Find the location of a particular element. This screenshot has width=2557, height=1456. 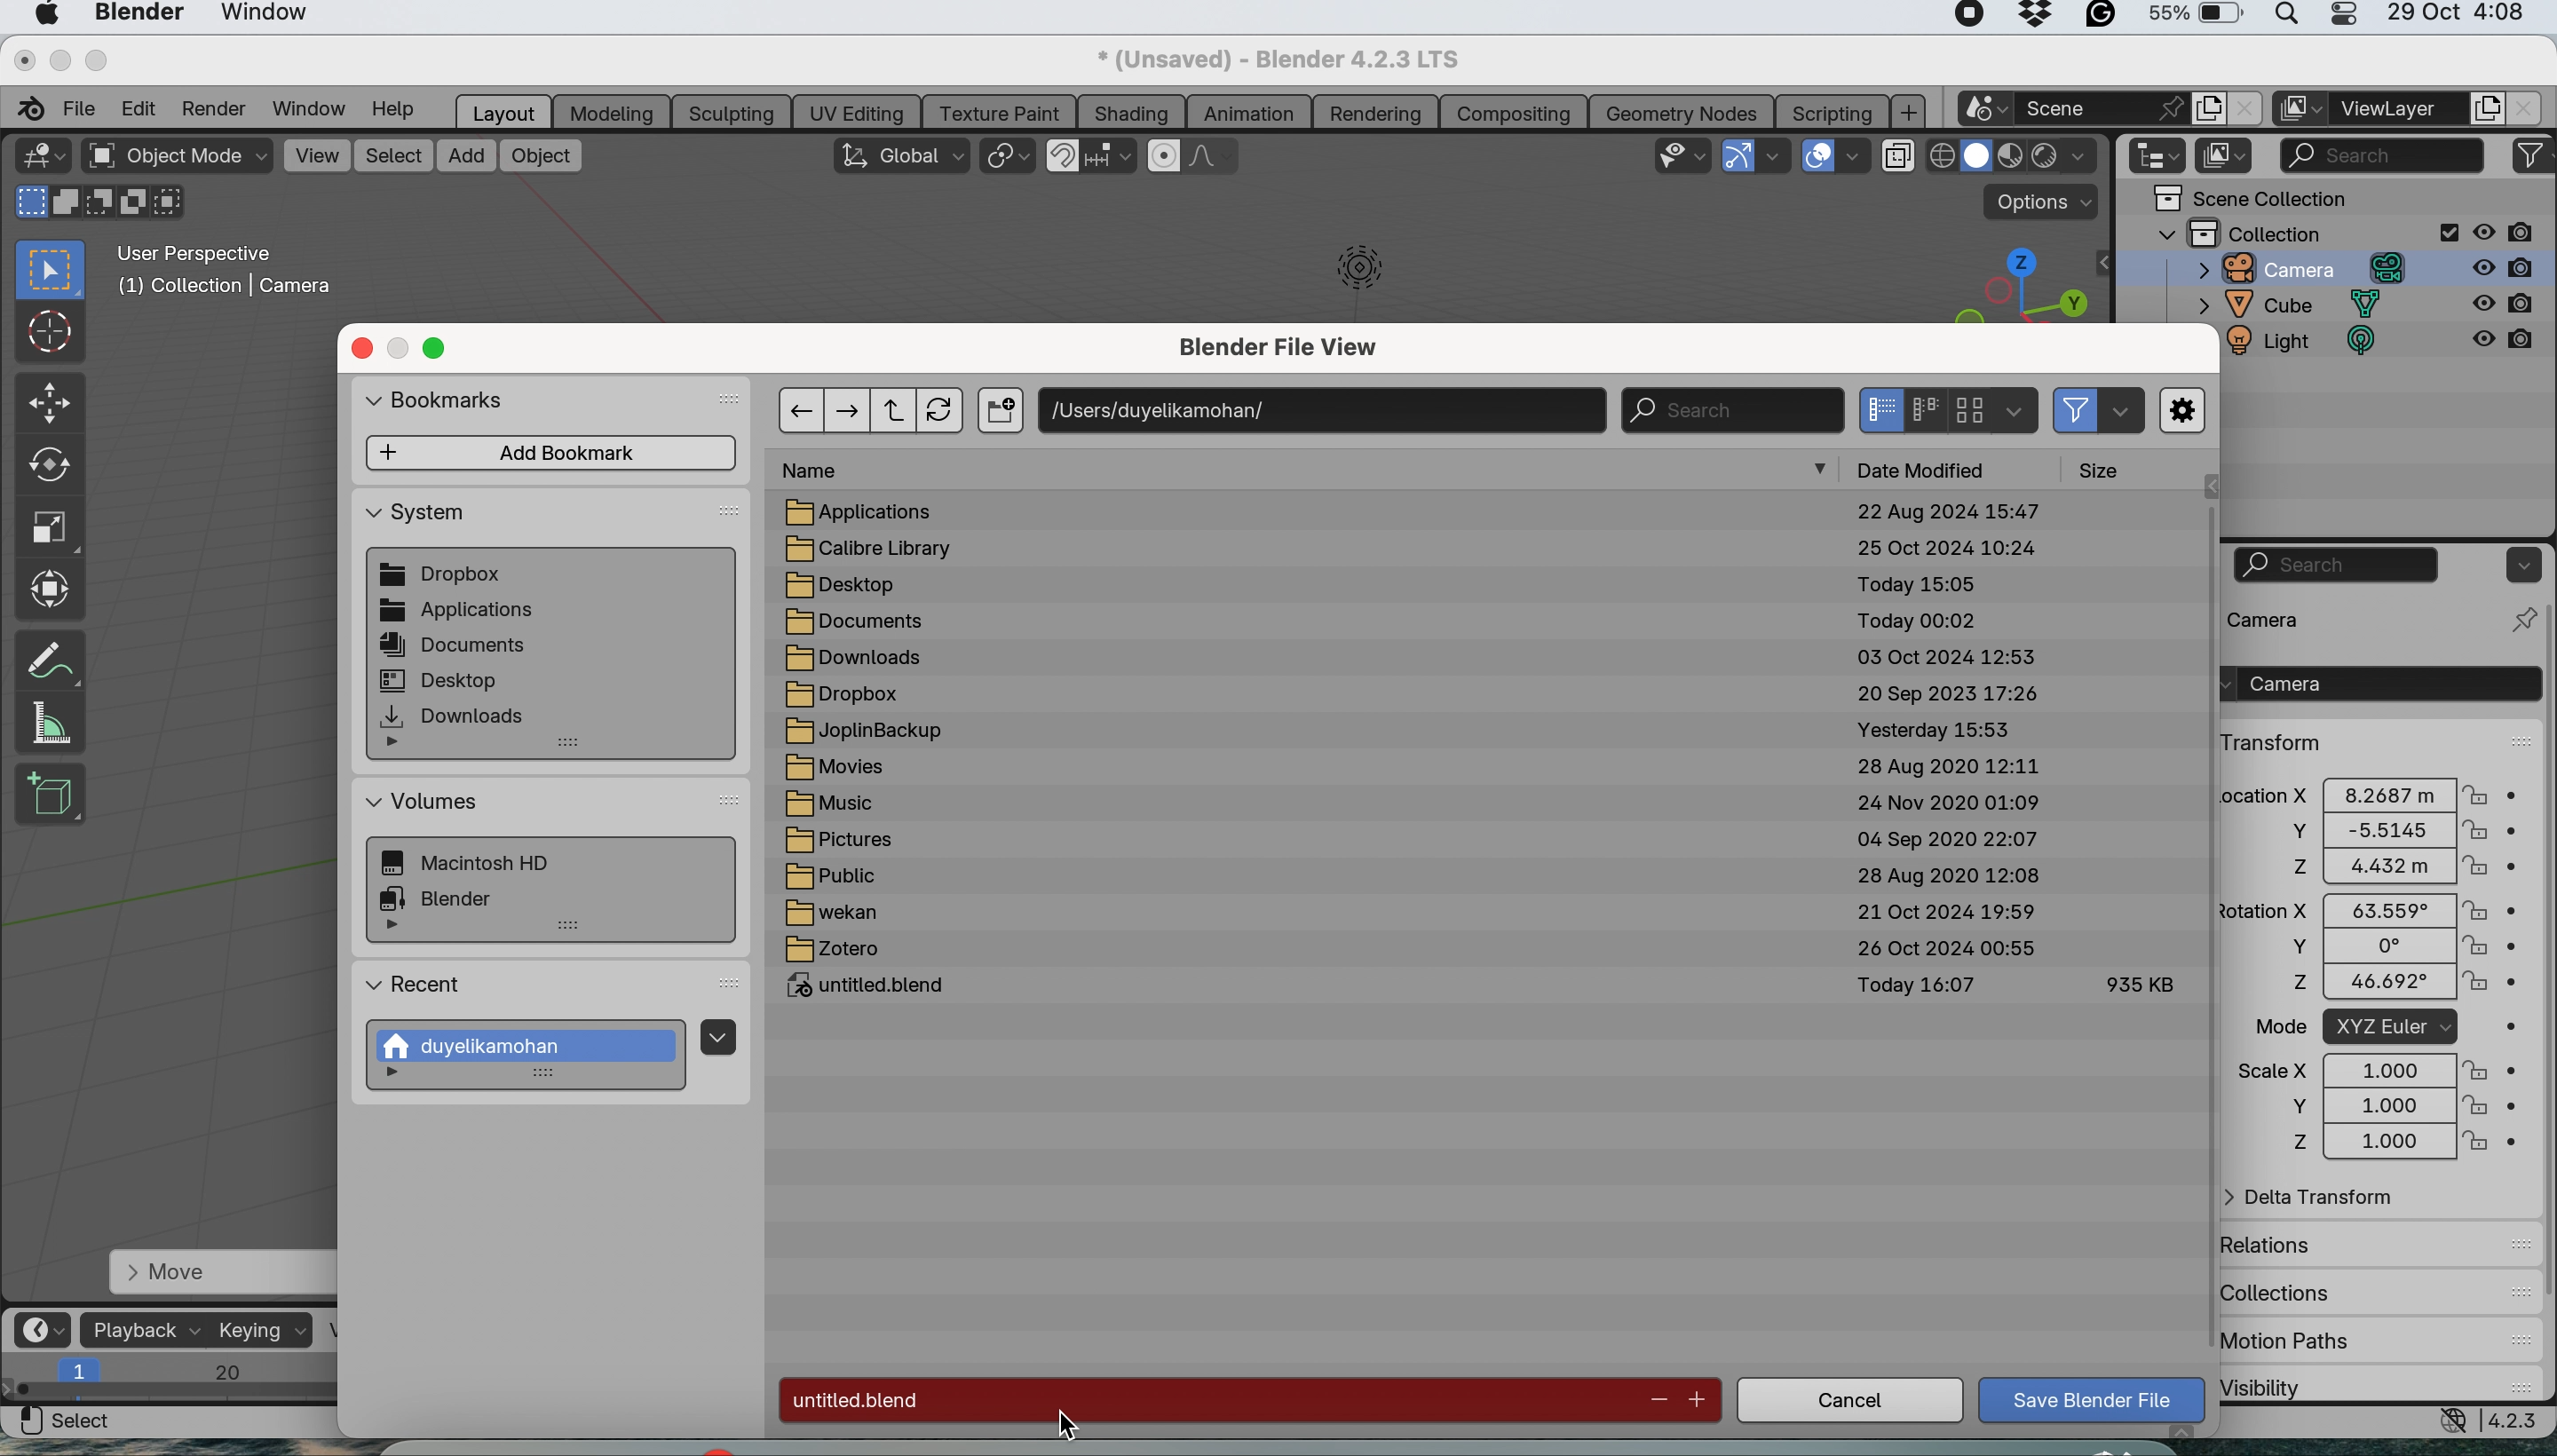

maximise is located at coordinates (441, 349).